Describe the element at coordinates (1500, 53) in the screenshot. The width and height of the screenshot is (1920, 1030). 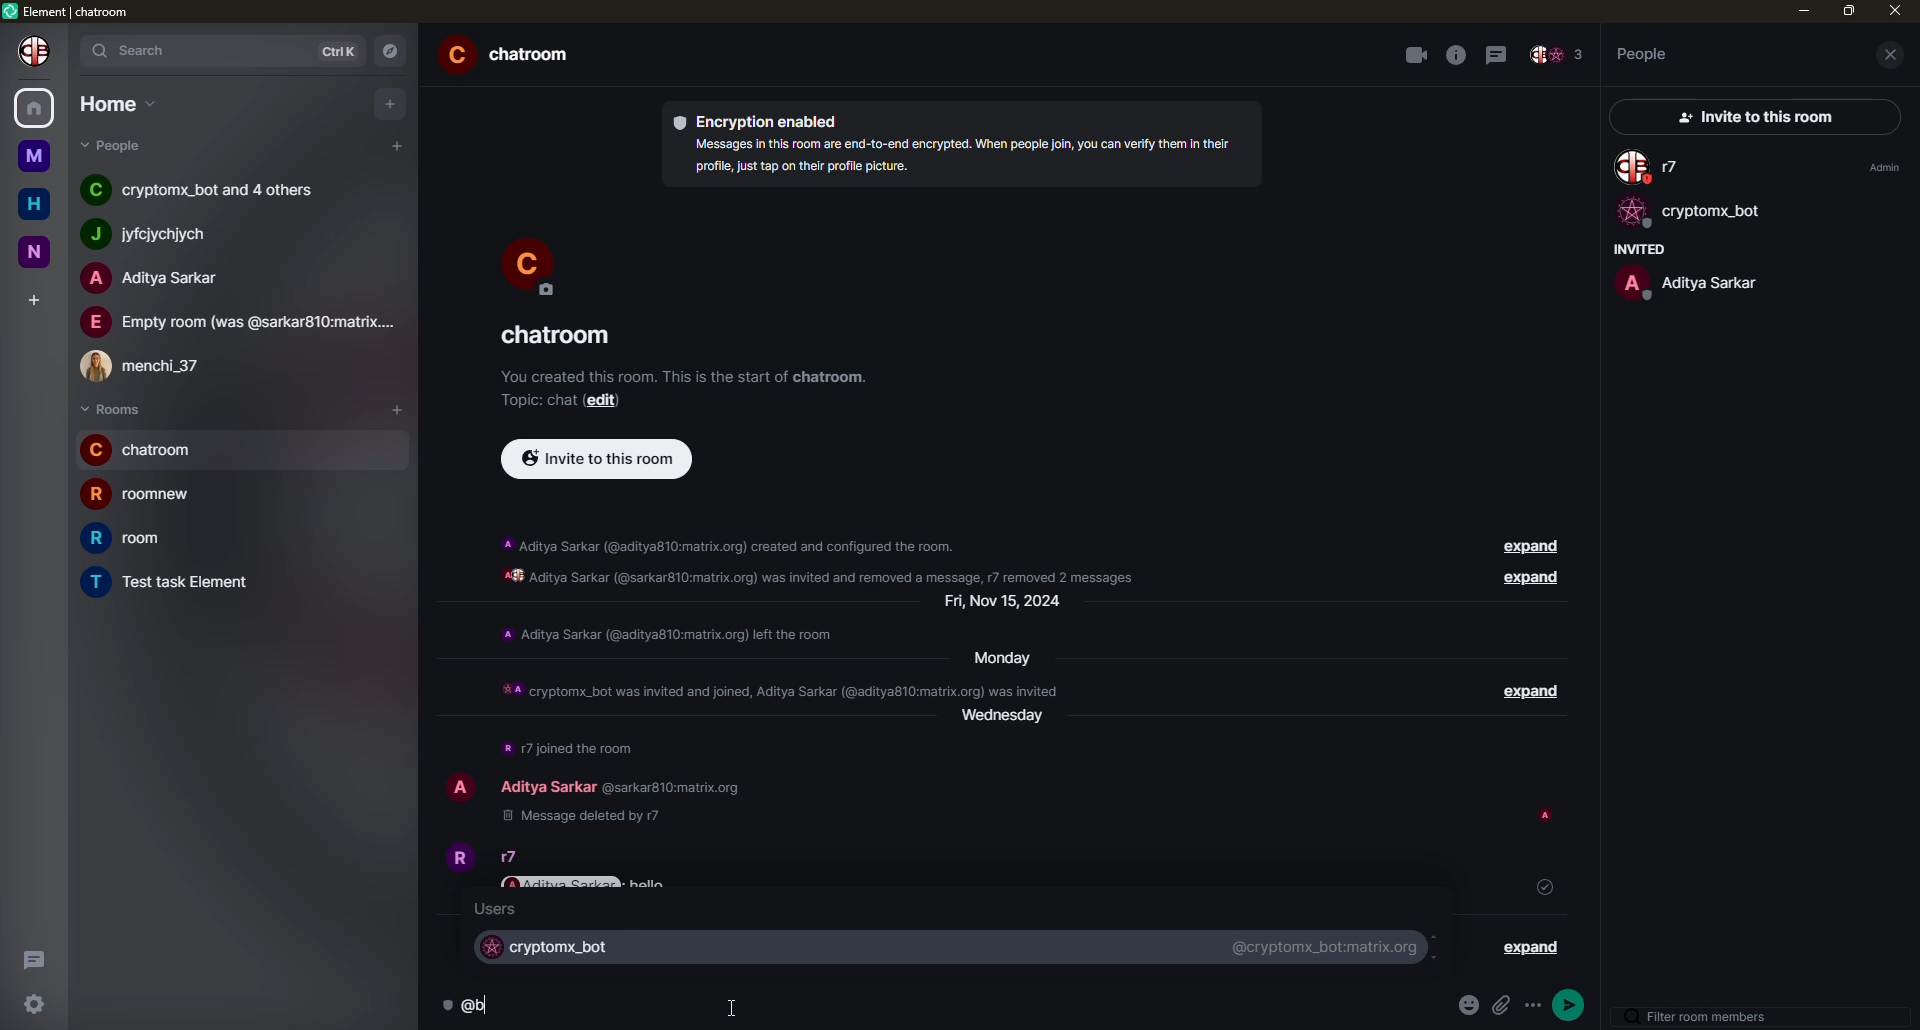
I see `threads` at that location.